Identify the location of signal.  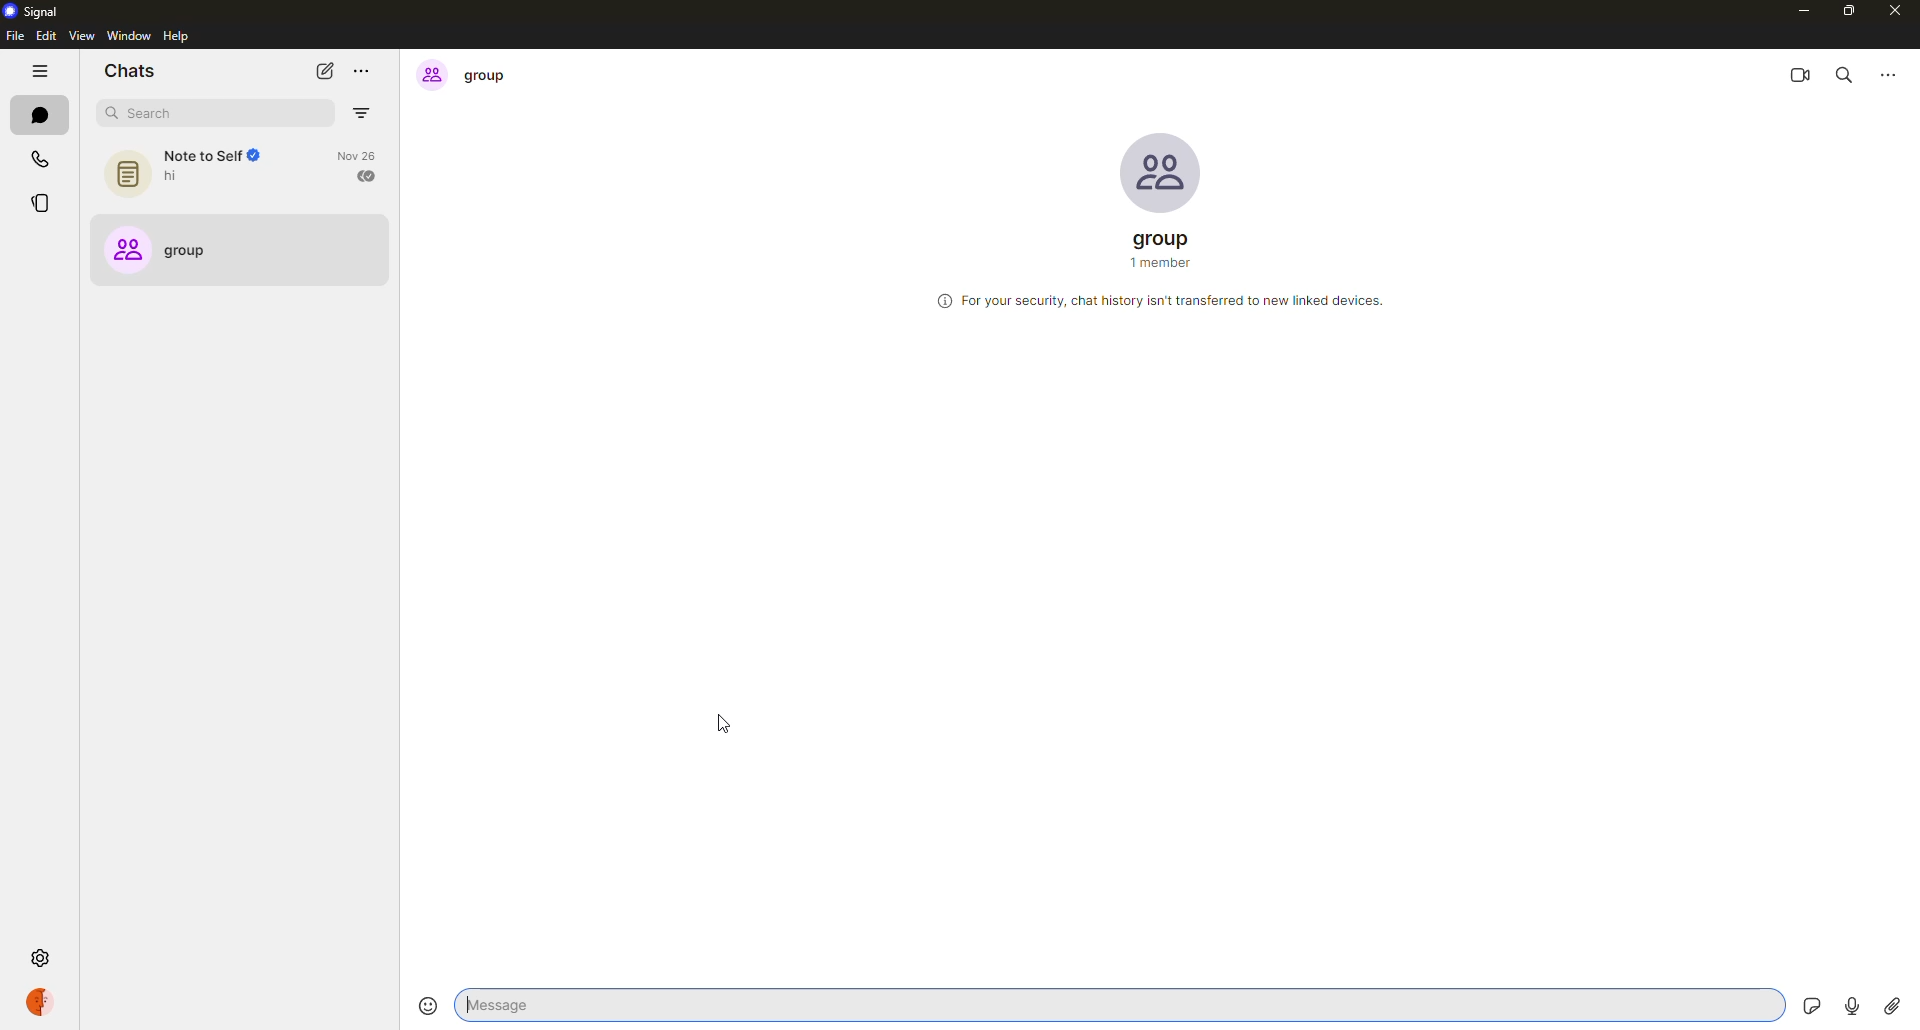
(34, 12).